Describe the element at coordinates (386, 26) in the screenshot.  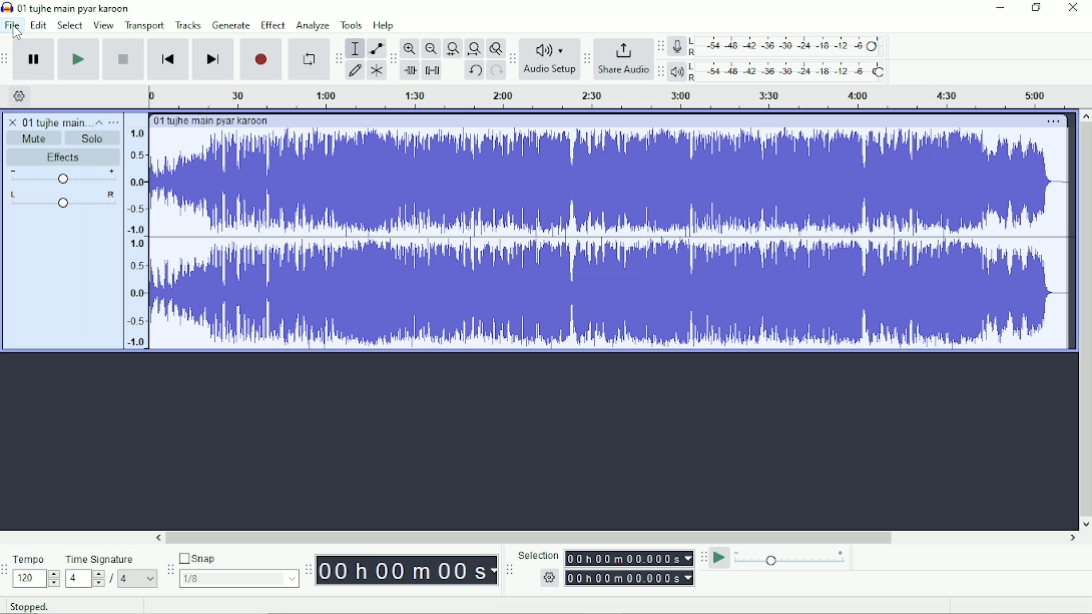
I see `Help` at that location.